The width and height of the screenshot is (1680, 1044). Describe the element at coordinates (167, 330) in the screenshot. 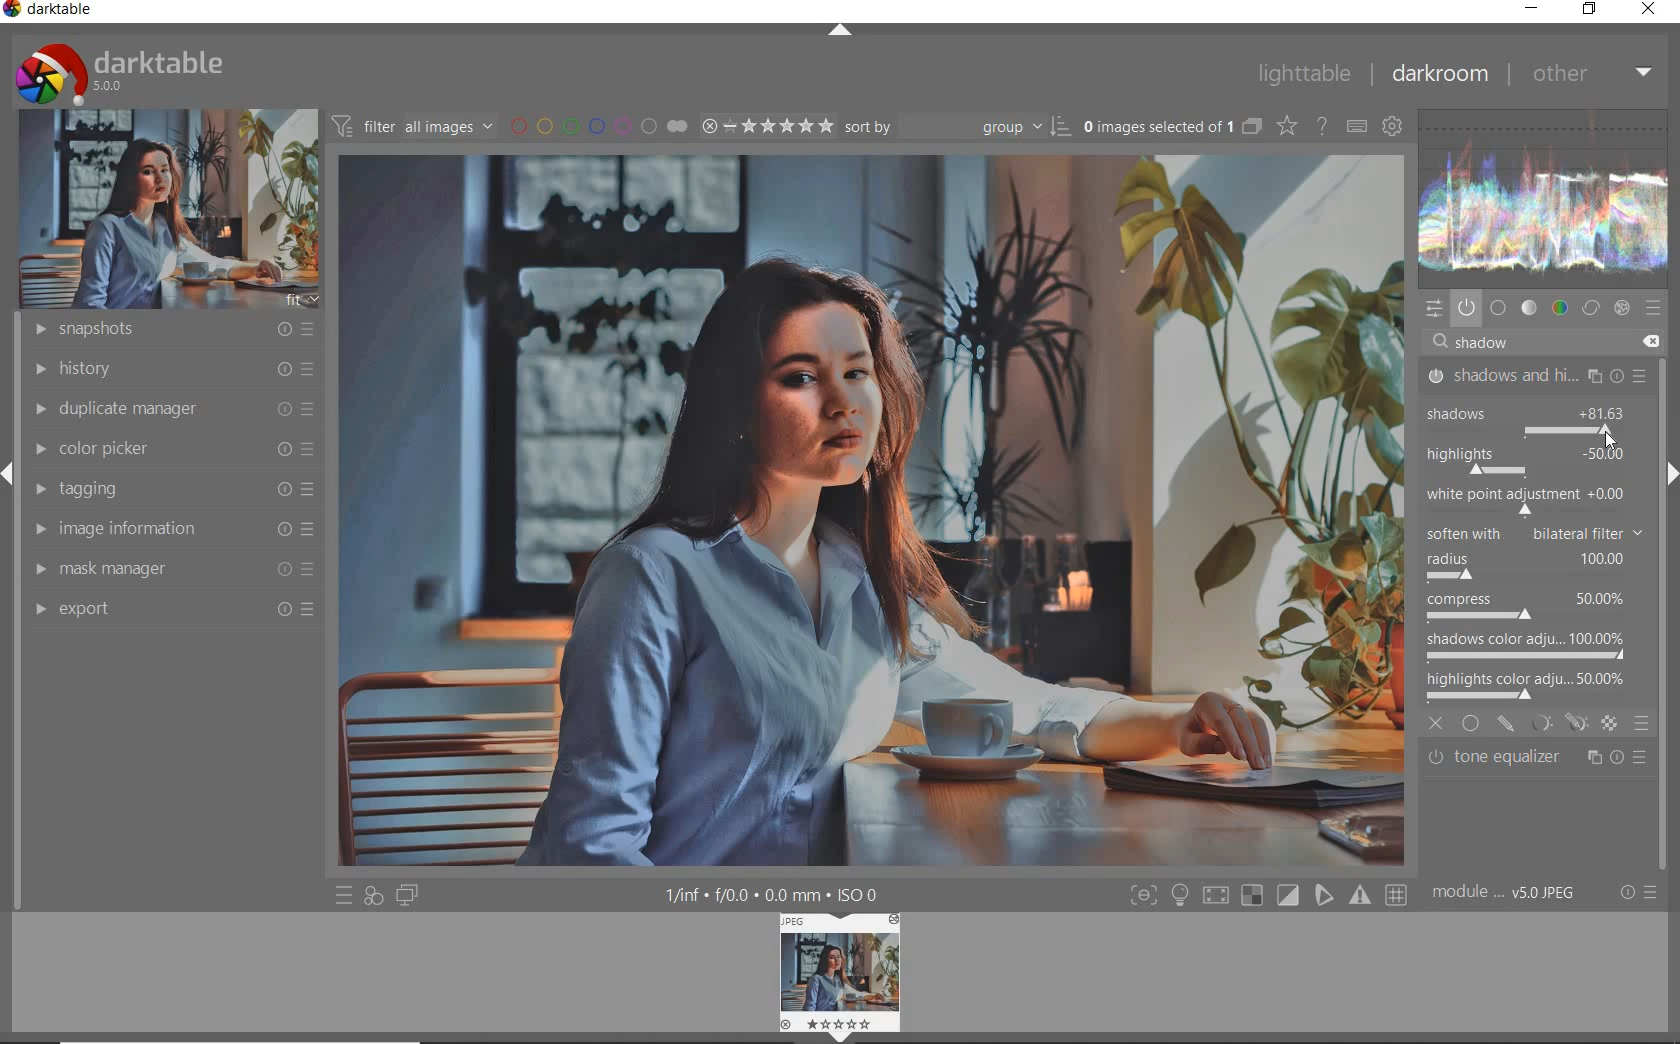

I see `snapshots` at that location.